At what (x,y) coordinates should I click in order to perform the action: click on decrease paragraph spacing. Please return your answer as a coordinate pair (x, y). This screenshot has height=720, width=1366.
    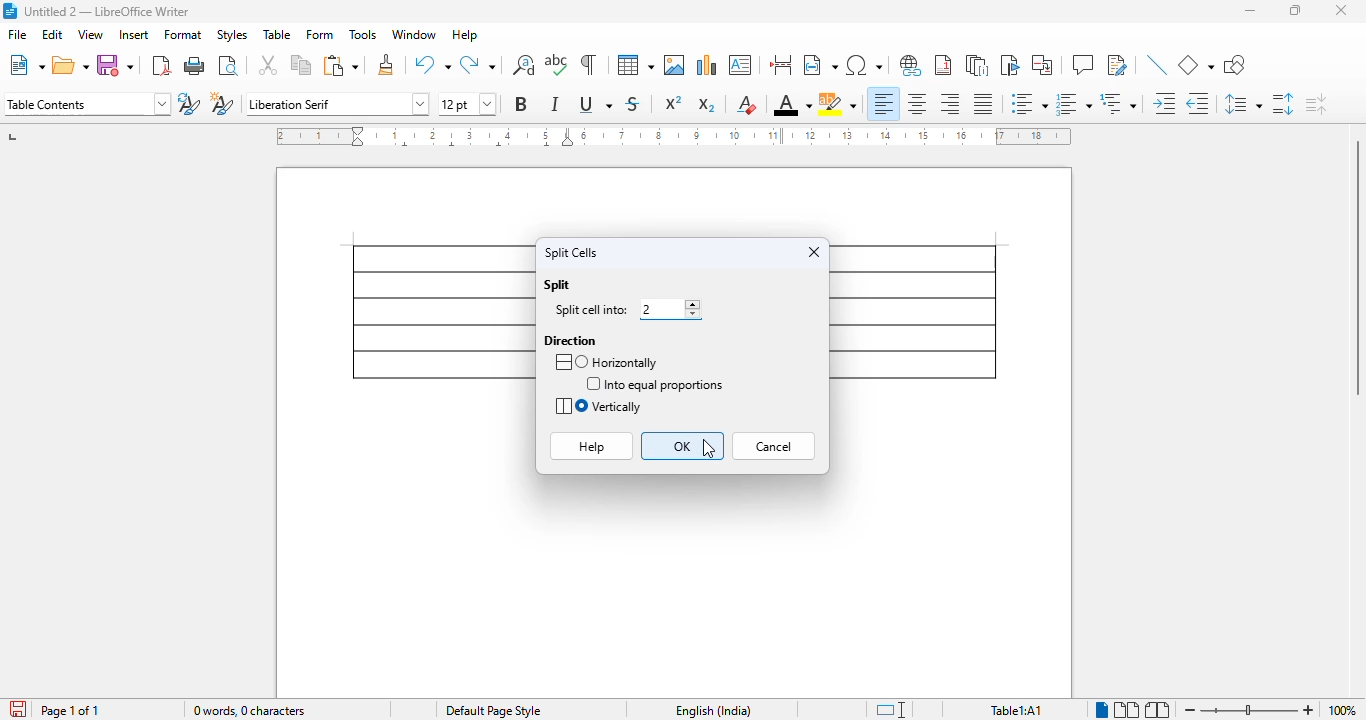
    Looking at the image, I should click on (1316, 104).